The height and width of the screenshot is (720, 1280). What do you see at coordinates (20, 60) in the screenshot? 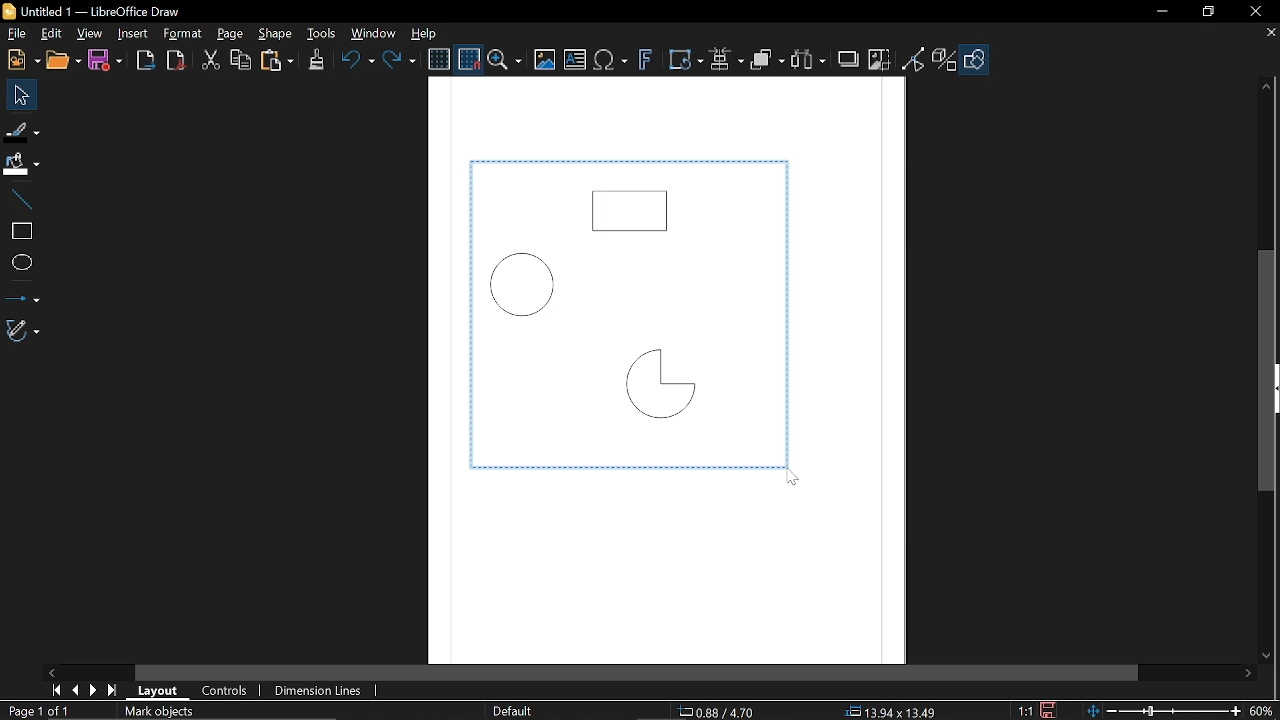
I see `New` at bounding box center [20, 60].